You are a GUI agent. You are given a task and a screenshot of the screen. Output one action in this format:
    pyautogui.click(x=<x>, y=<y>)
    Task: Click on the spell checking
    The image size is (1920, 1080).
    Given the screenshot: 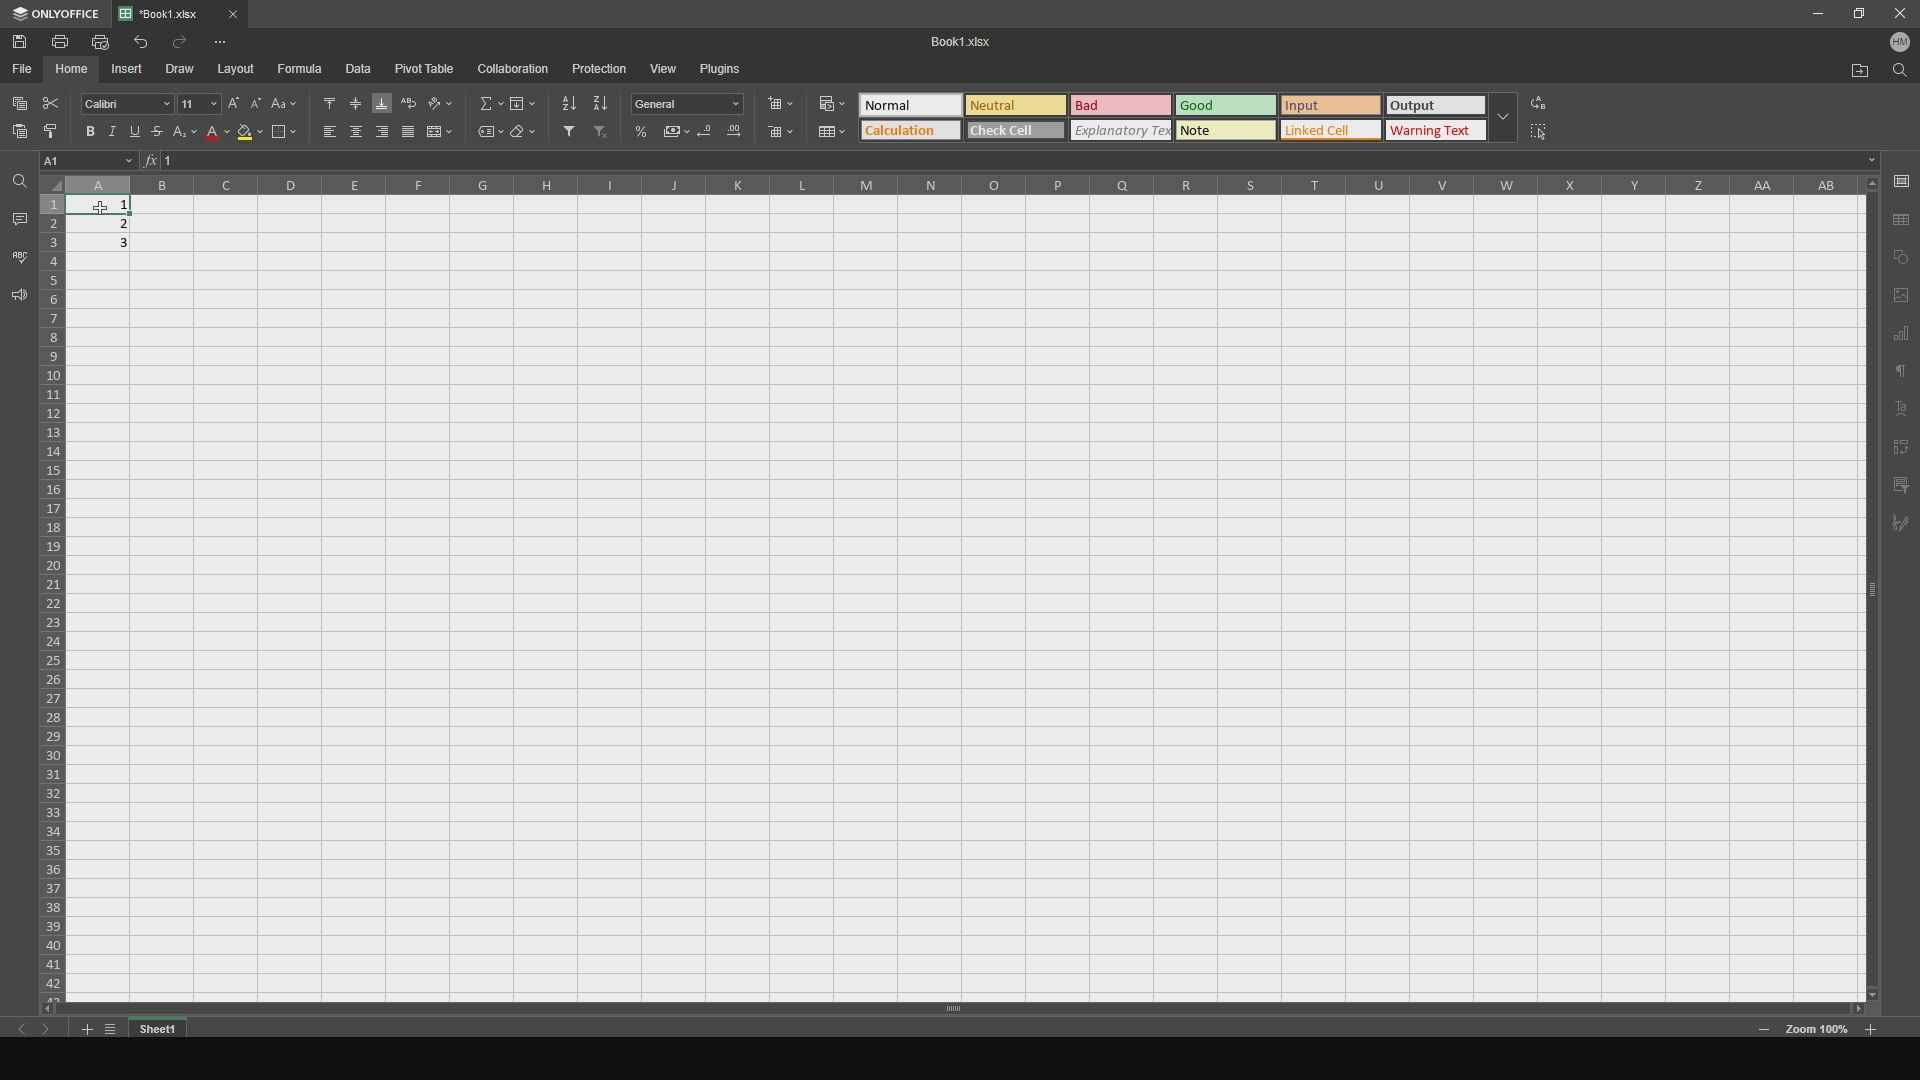 What is the action you would take?
    pyautogui.click(x=19, y=256)
    